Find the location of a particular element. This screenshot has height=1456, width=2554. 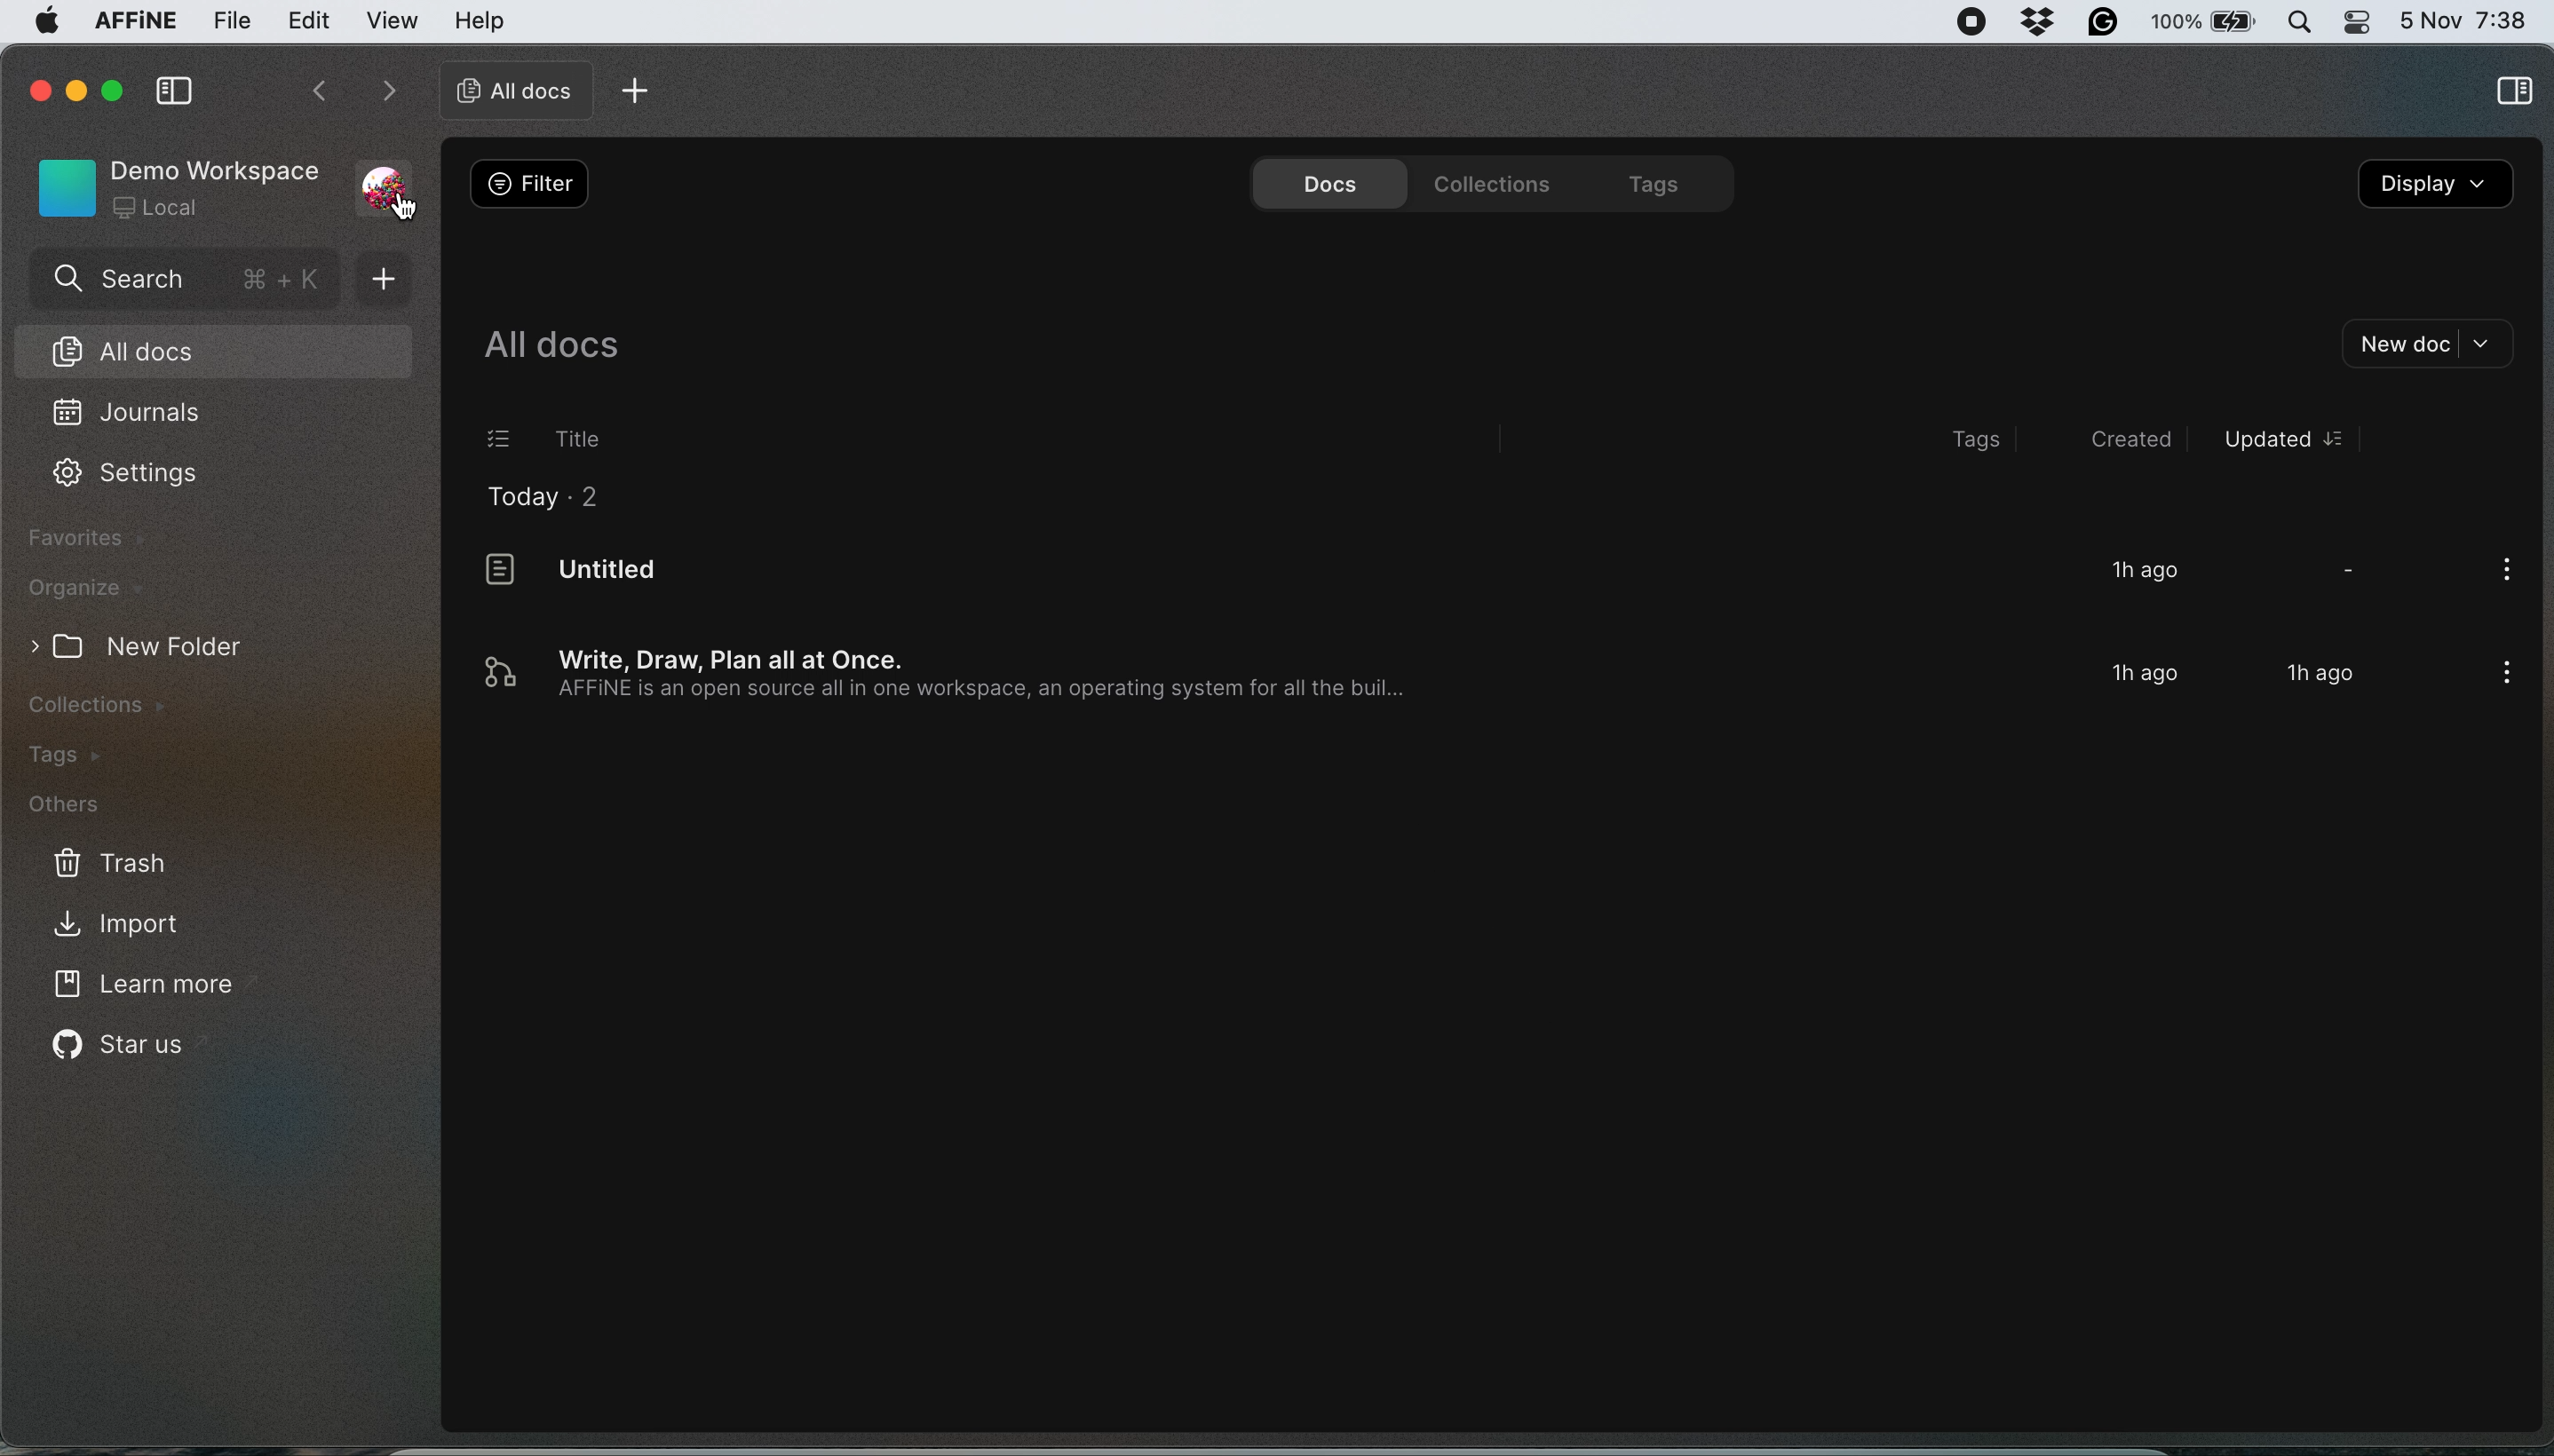

system logo is located at coordinates (45, 27).